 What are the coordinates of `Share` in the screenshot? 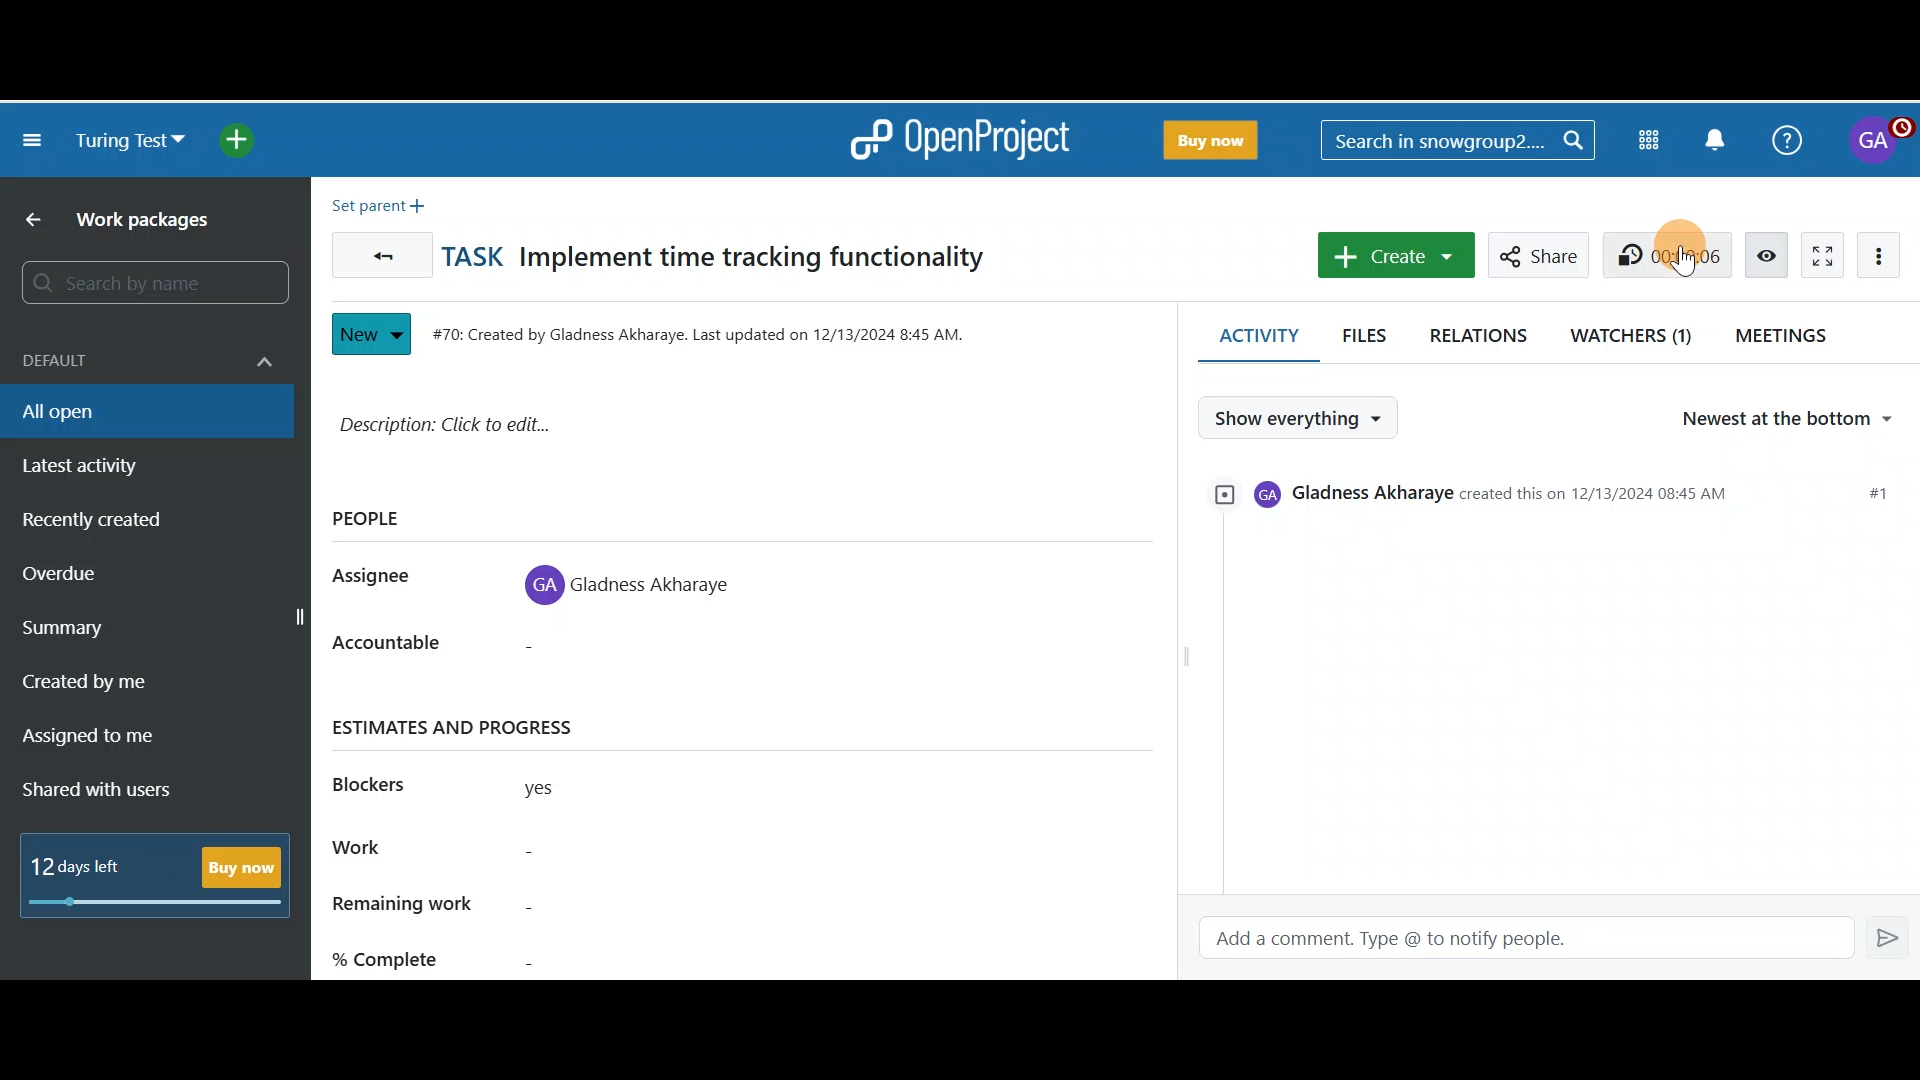 It's located at (1534, 252).